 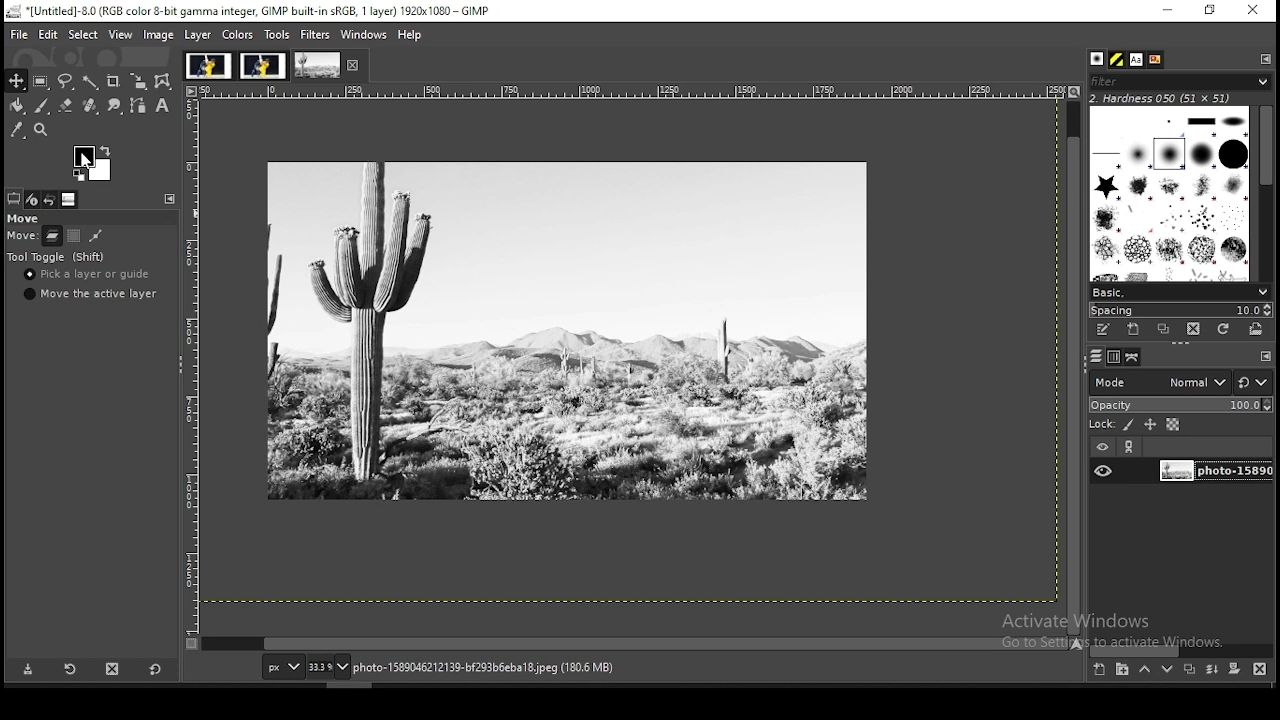 I want to click on move paths, so click(x=95, y=236).